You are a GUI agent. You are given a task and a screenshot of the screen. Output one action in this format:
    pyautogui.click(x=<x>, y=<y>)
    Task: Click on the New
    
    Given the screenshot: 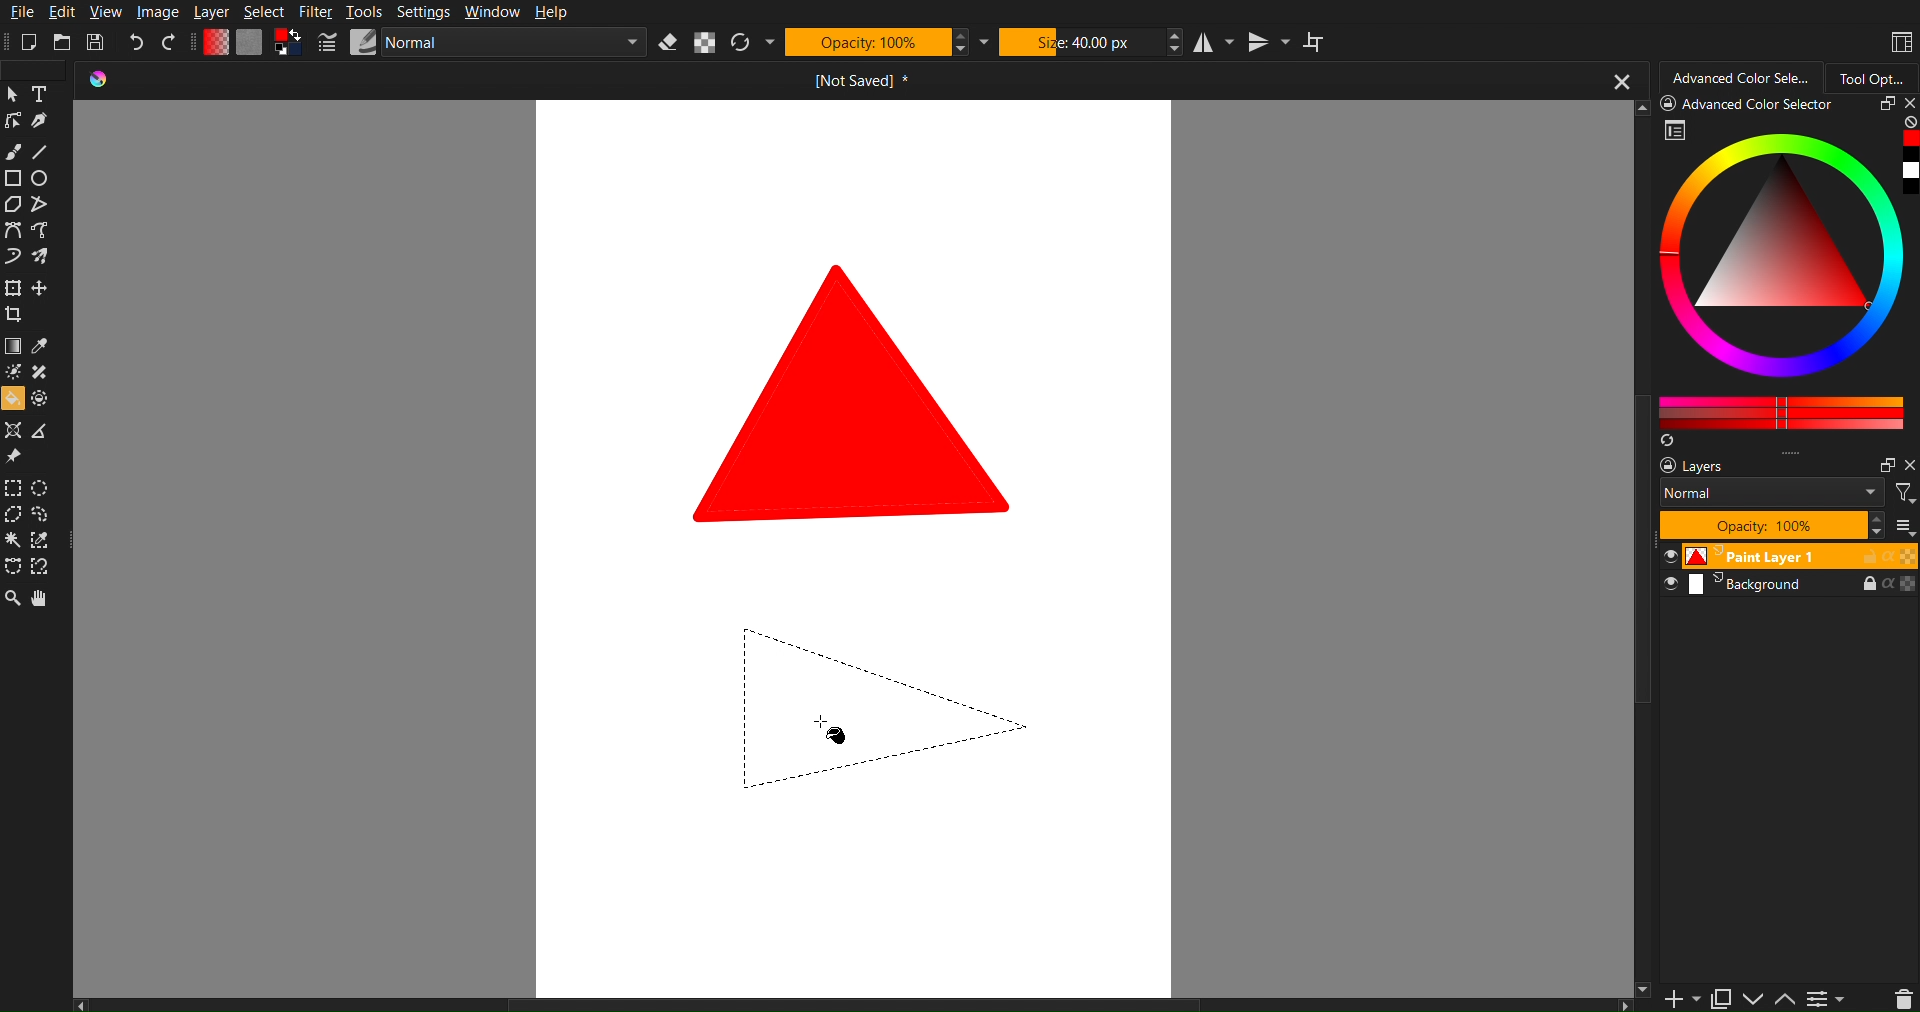 What is the action you would take?
    pyautogui.click(x=27, y=42)
    